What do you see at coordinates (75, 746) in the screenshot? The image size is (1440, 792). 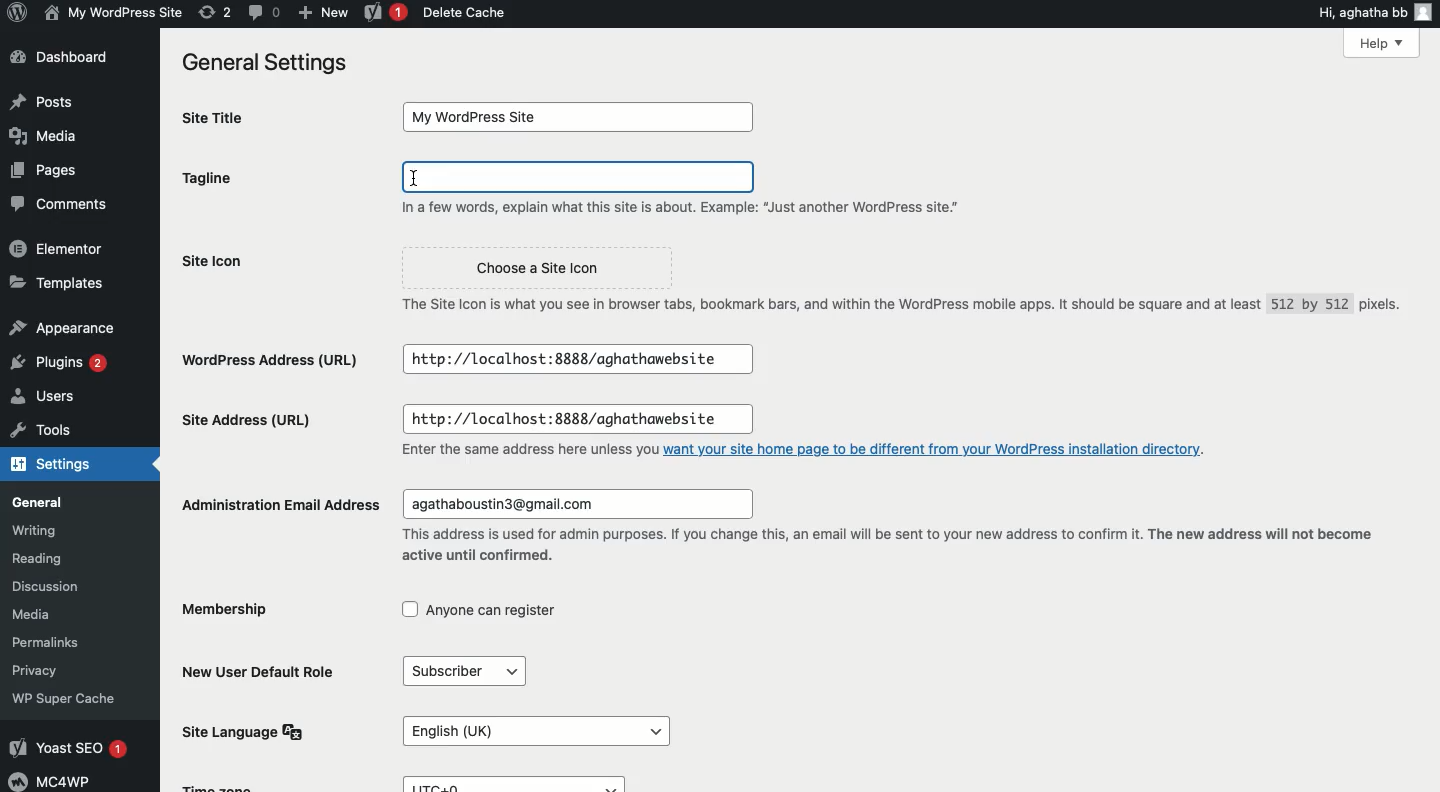 I see `Yoast SEO 1` at bounding box center [75, 746].